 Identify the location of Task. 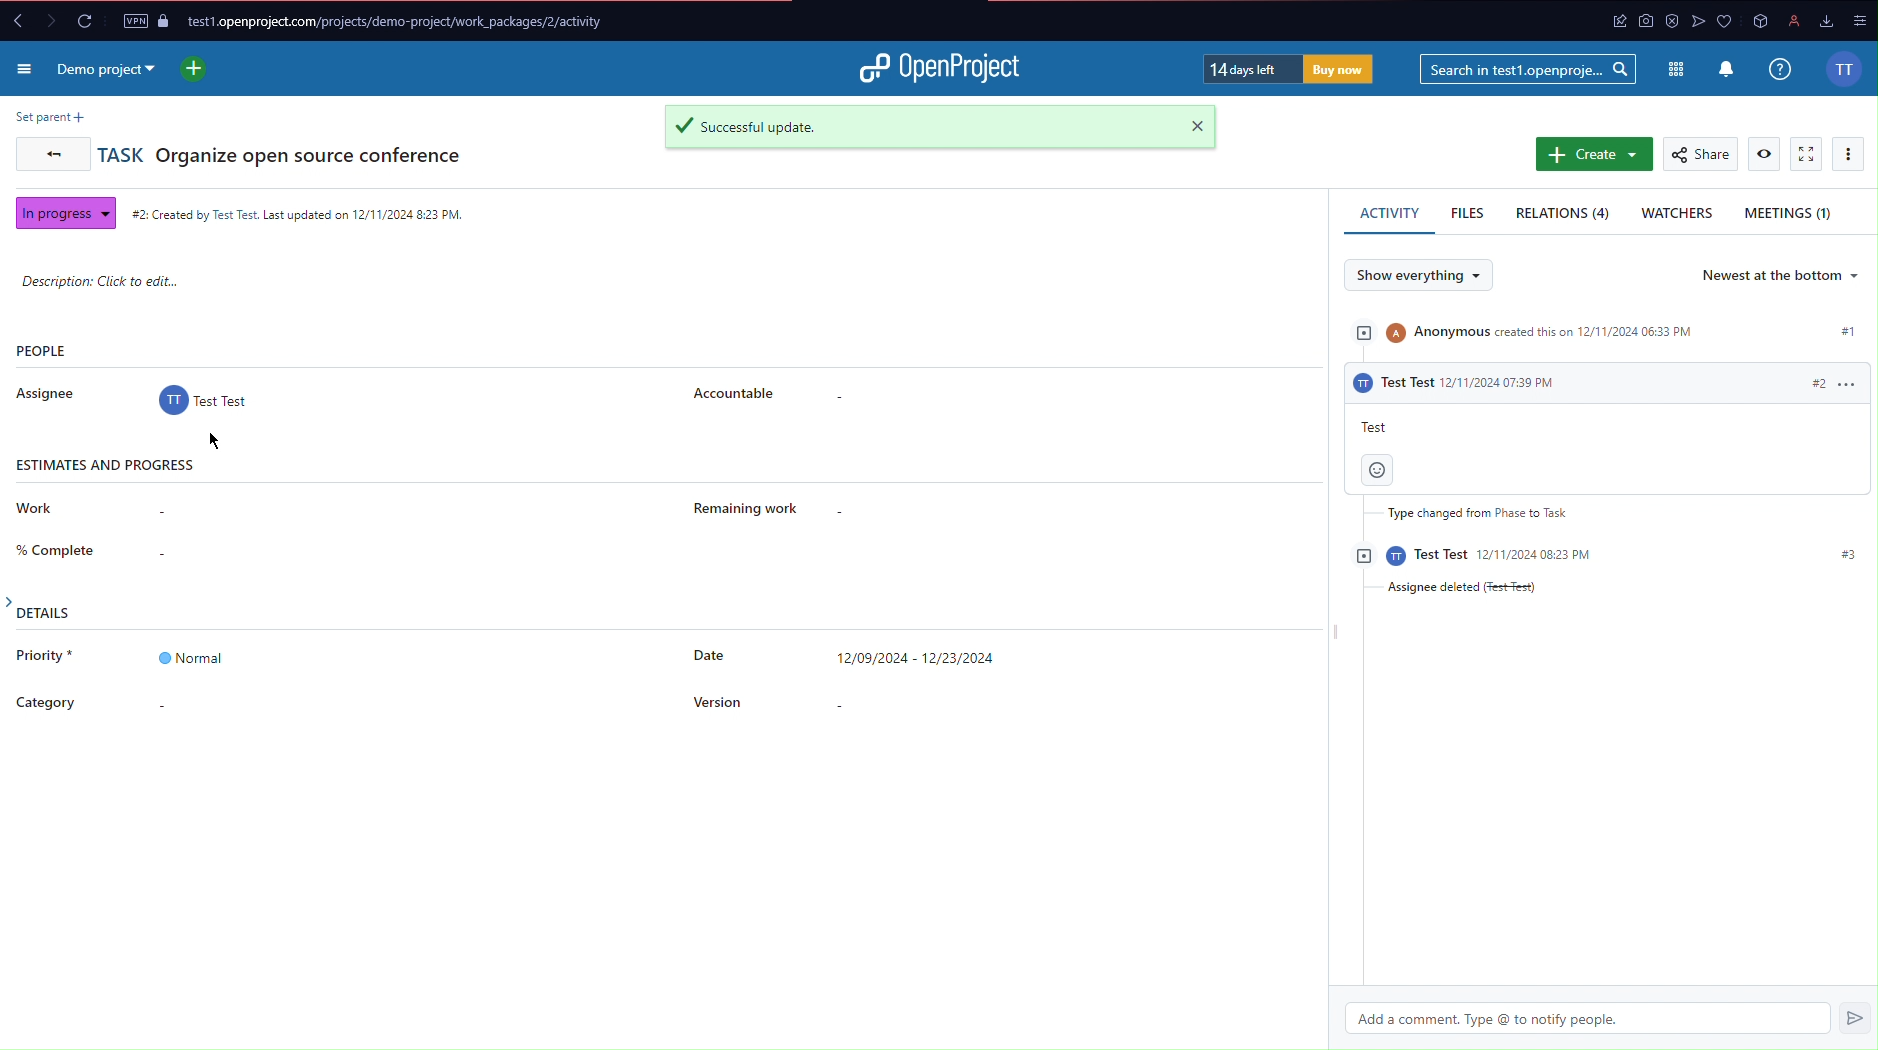
(120, 152).